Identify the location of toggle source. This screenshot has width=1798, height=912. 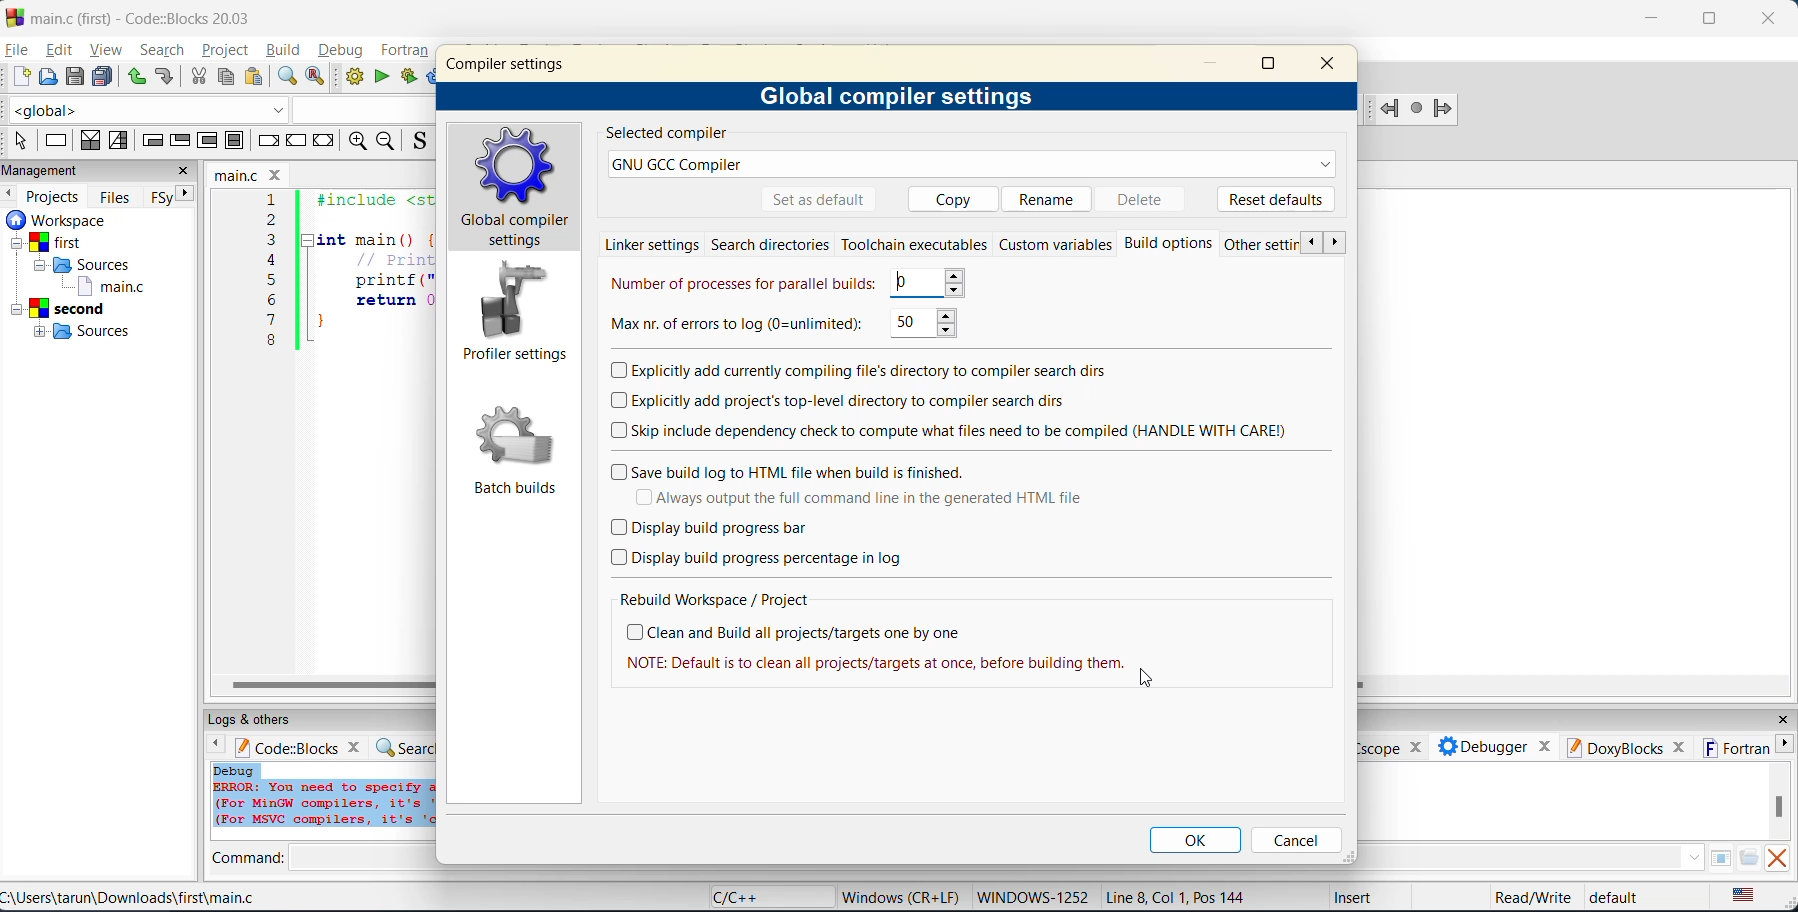
(418, 143).